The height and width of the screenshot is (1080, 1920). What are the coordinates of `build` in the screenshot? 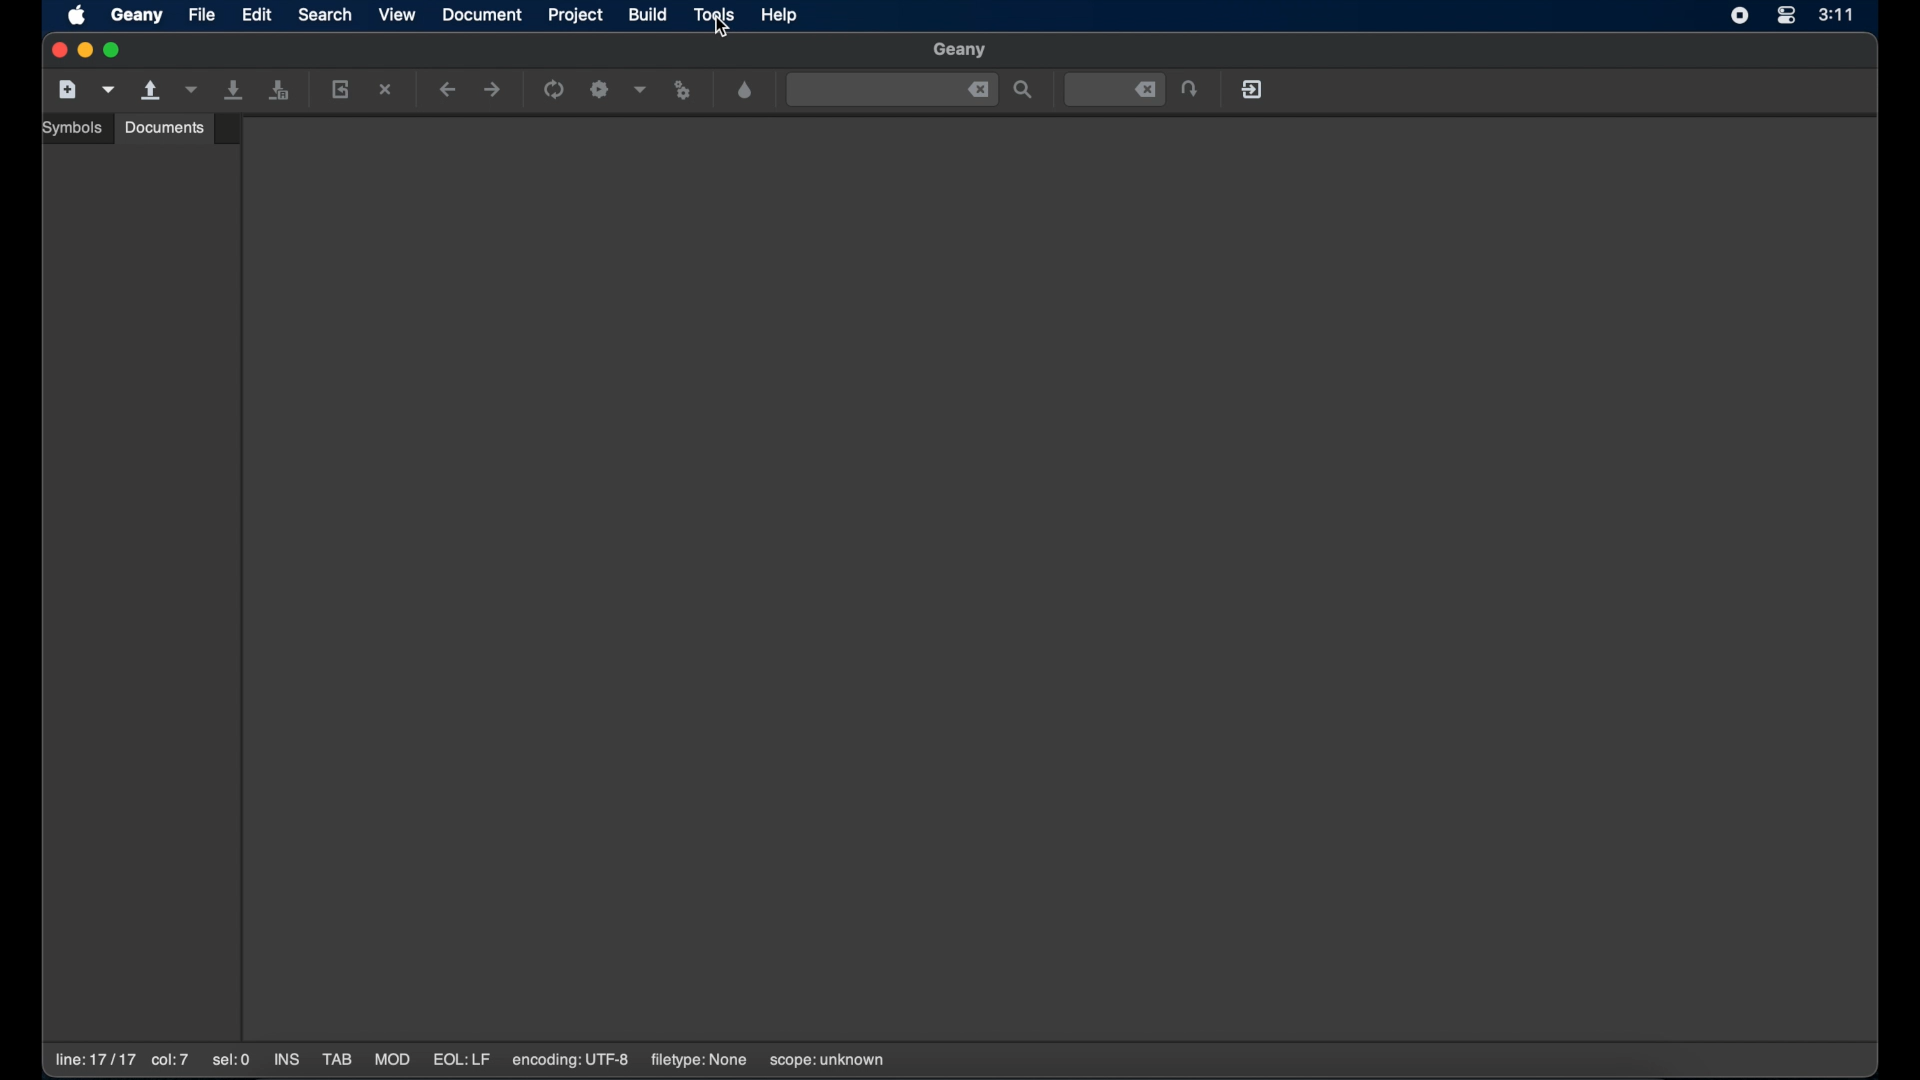 It's located at (649, 14).